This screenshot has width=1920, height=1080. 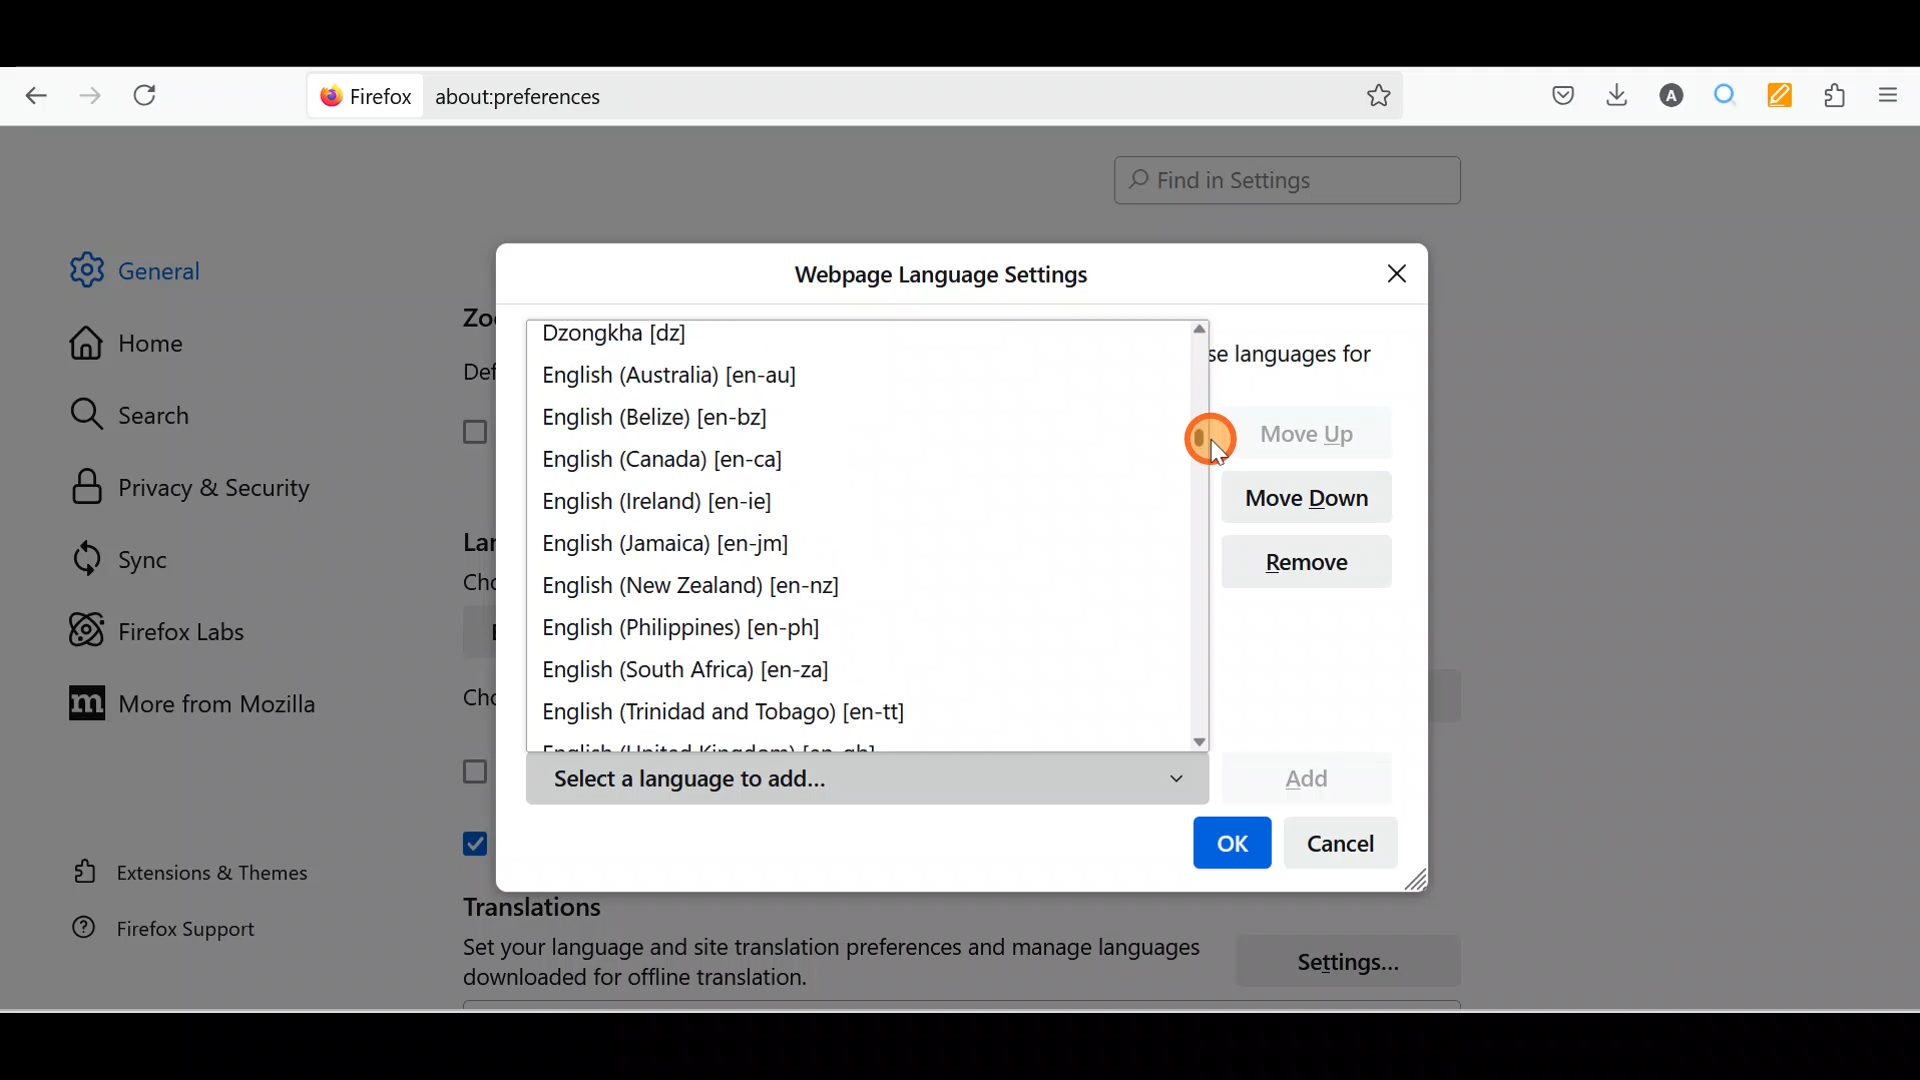 What do you see at coordinates (1839, 96) in the screenshot?
I see `Extensions` at bounding box center [1839, 96].